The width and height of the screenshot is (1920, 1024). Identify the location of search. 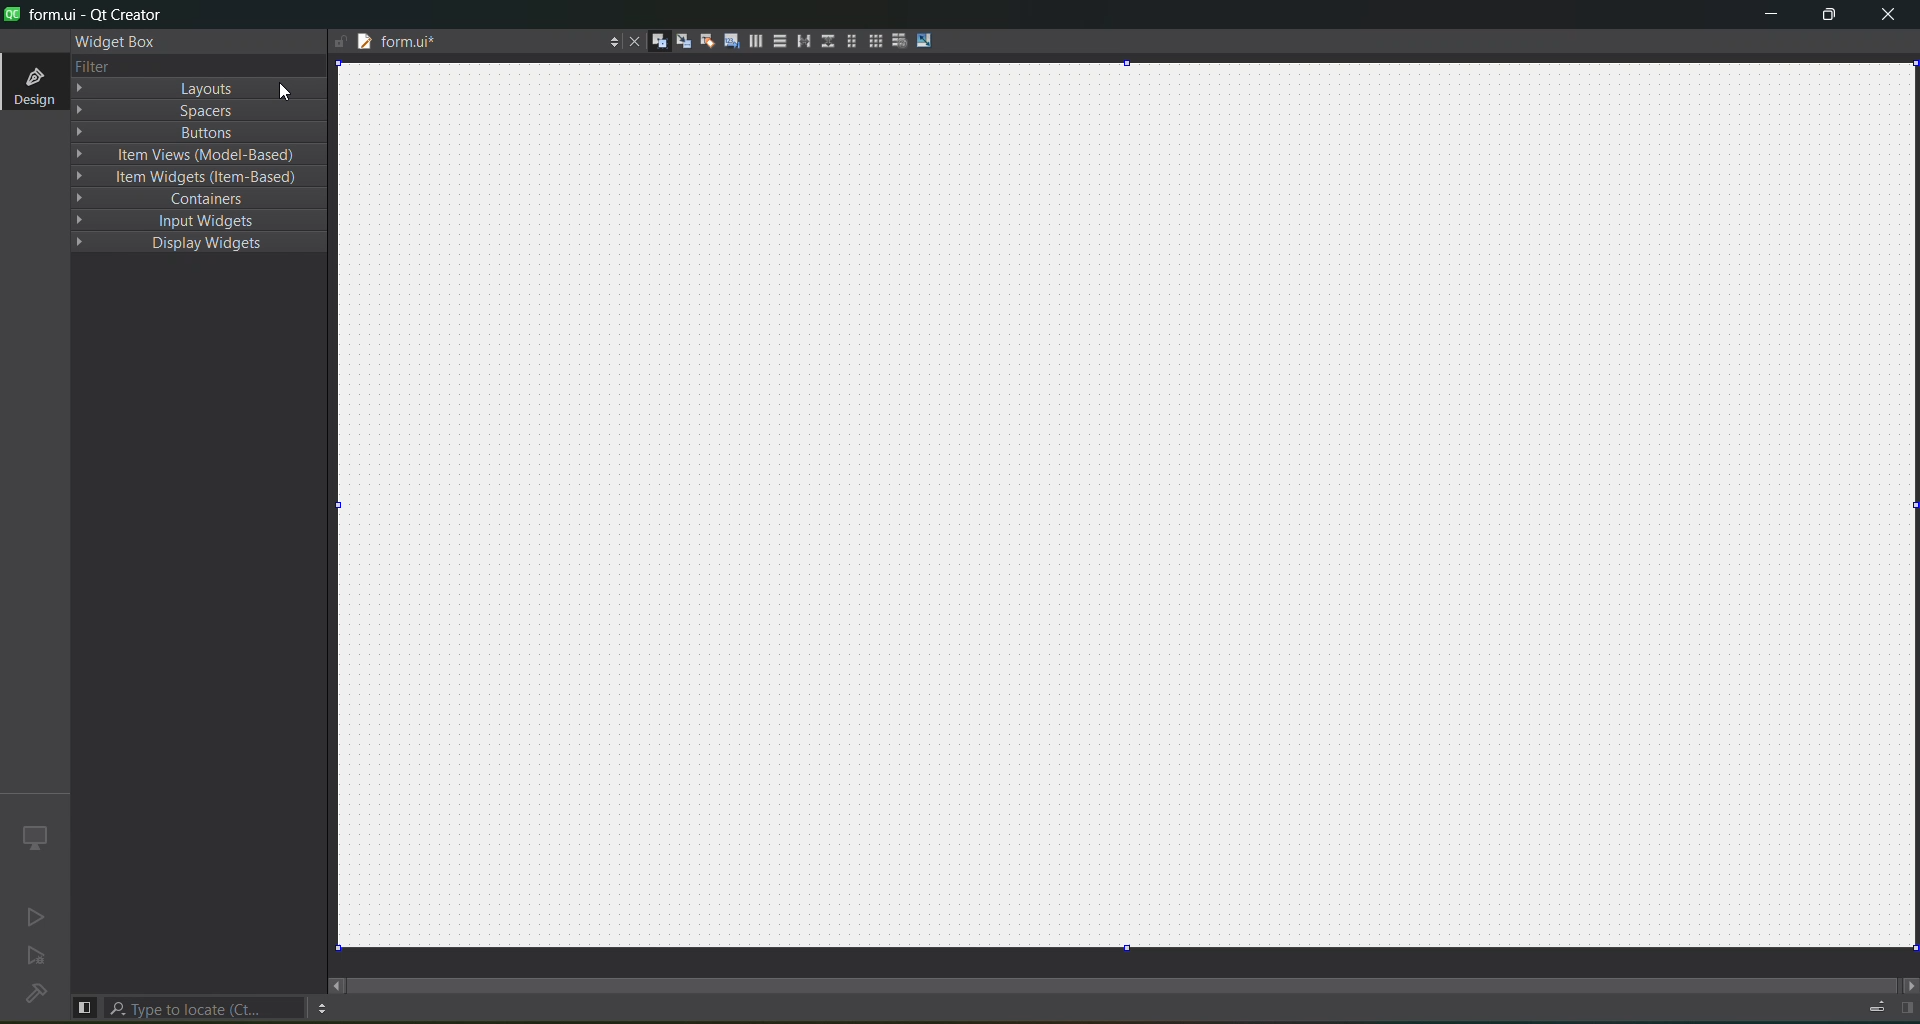
(206, 1008).